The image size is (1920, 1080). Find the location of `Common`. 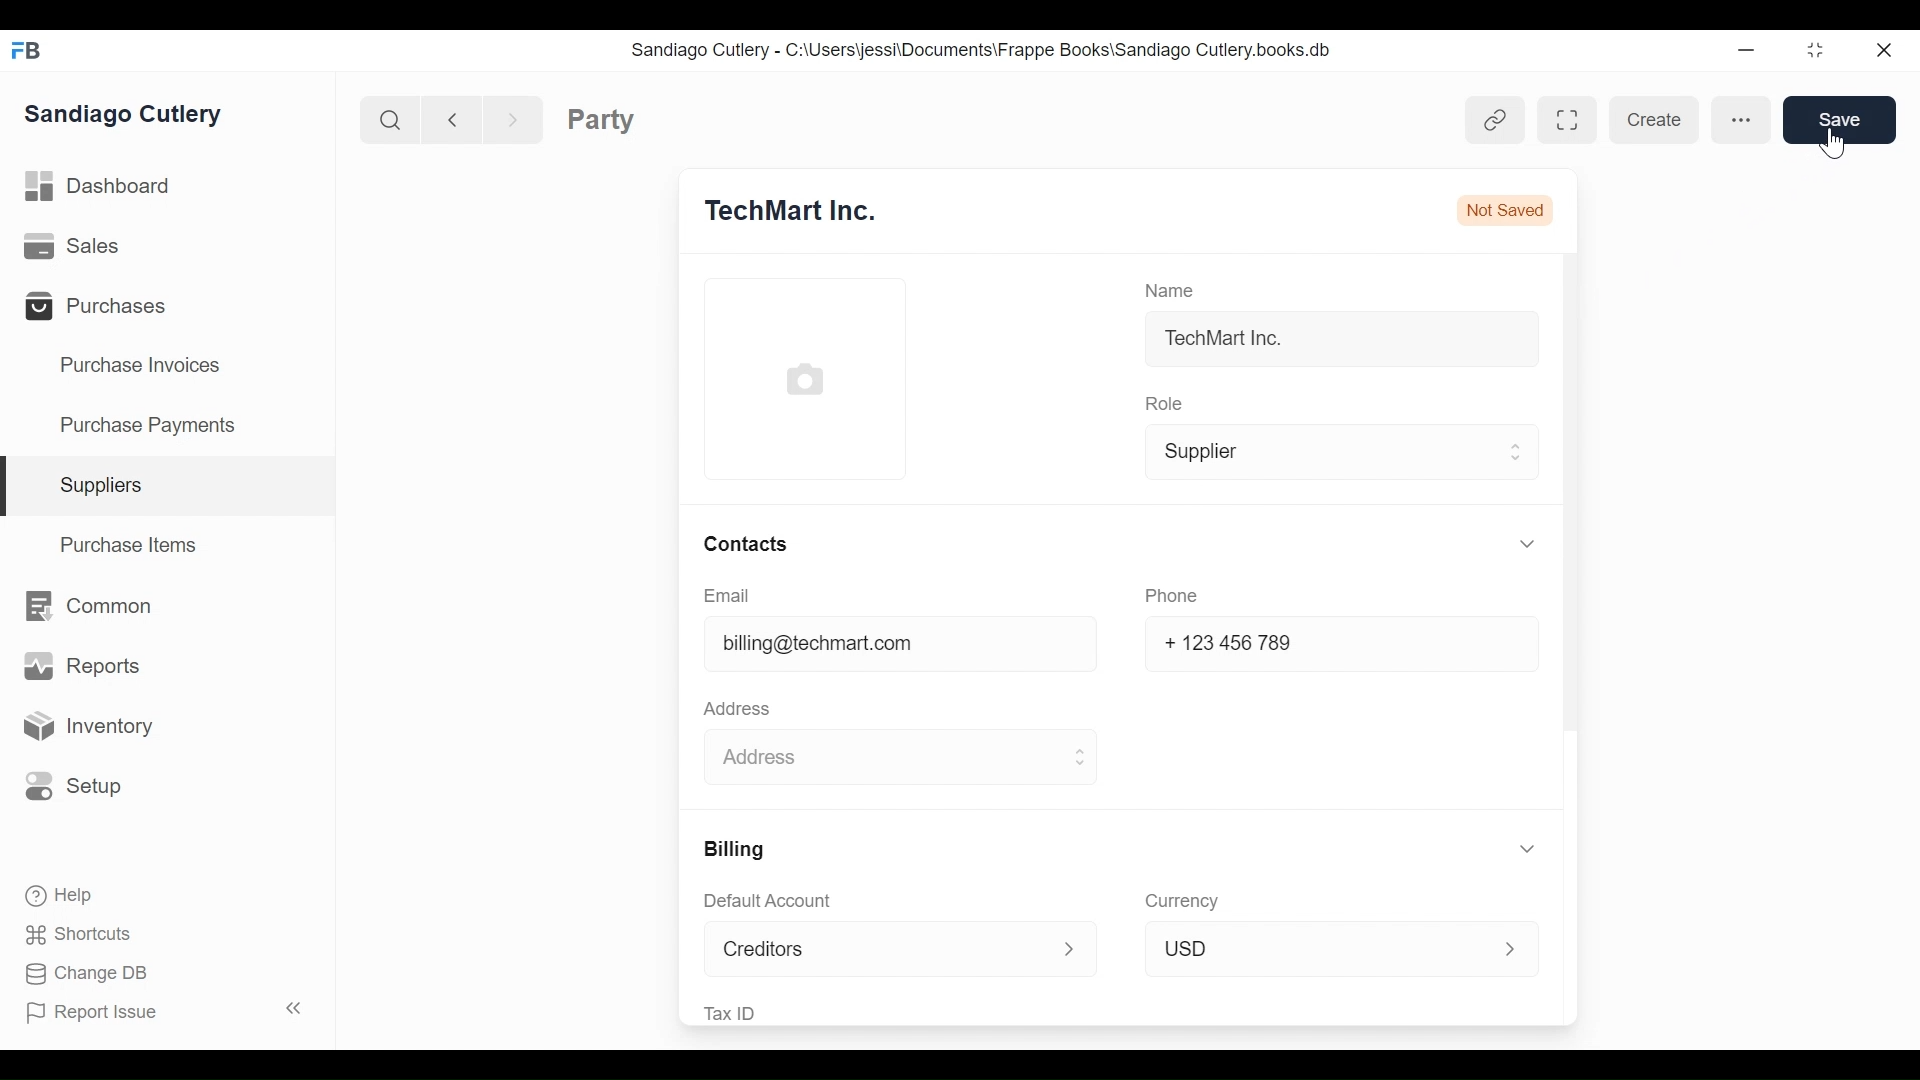

Common is located at coordinates (102, 609).